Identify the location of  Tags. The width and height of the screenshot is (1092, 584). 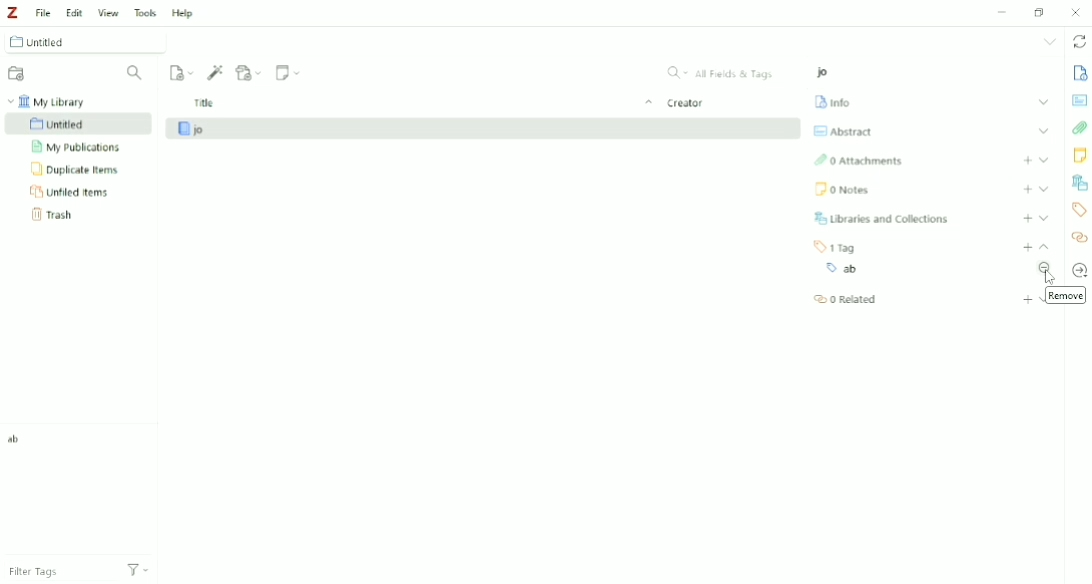
(1080, 210).